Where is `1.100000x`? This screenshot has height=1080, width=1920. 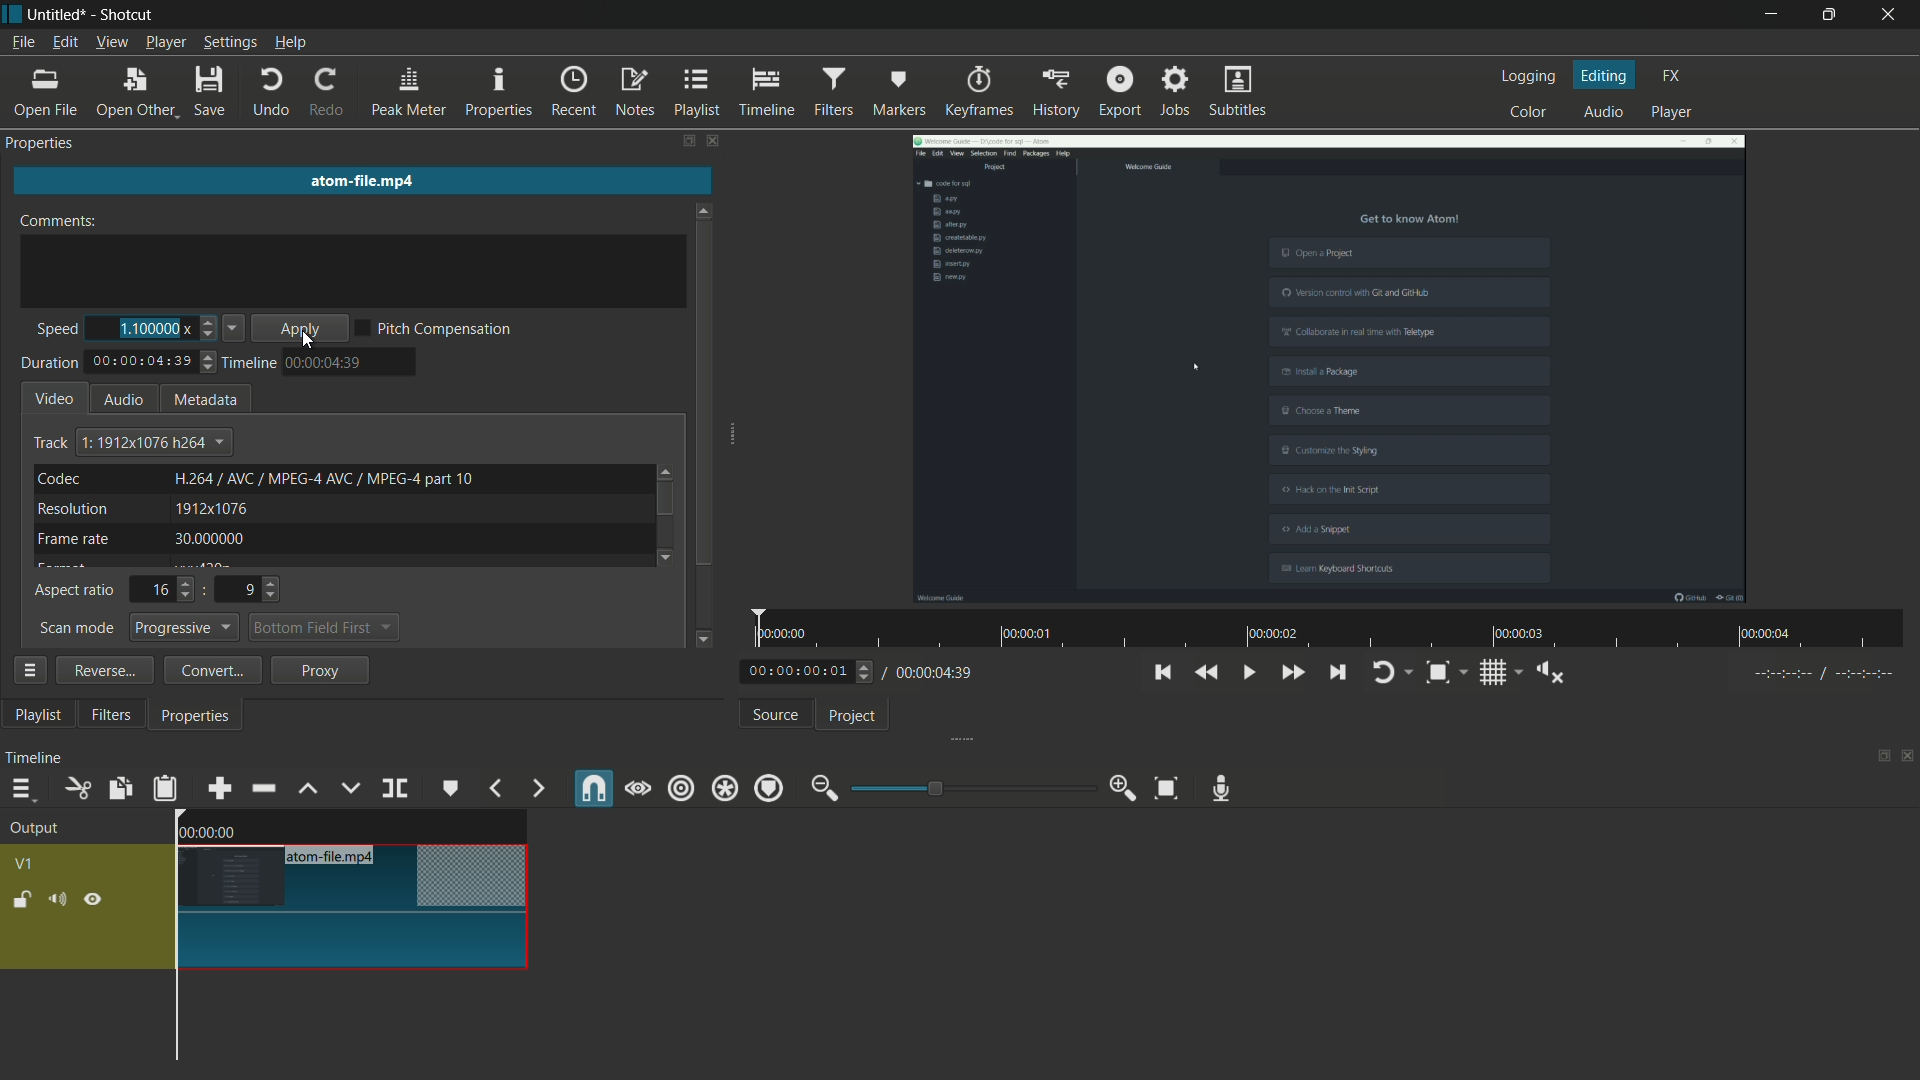
1.100000x is located at coordinates (153, 327).